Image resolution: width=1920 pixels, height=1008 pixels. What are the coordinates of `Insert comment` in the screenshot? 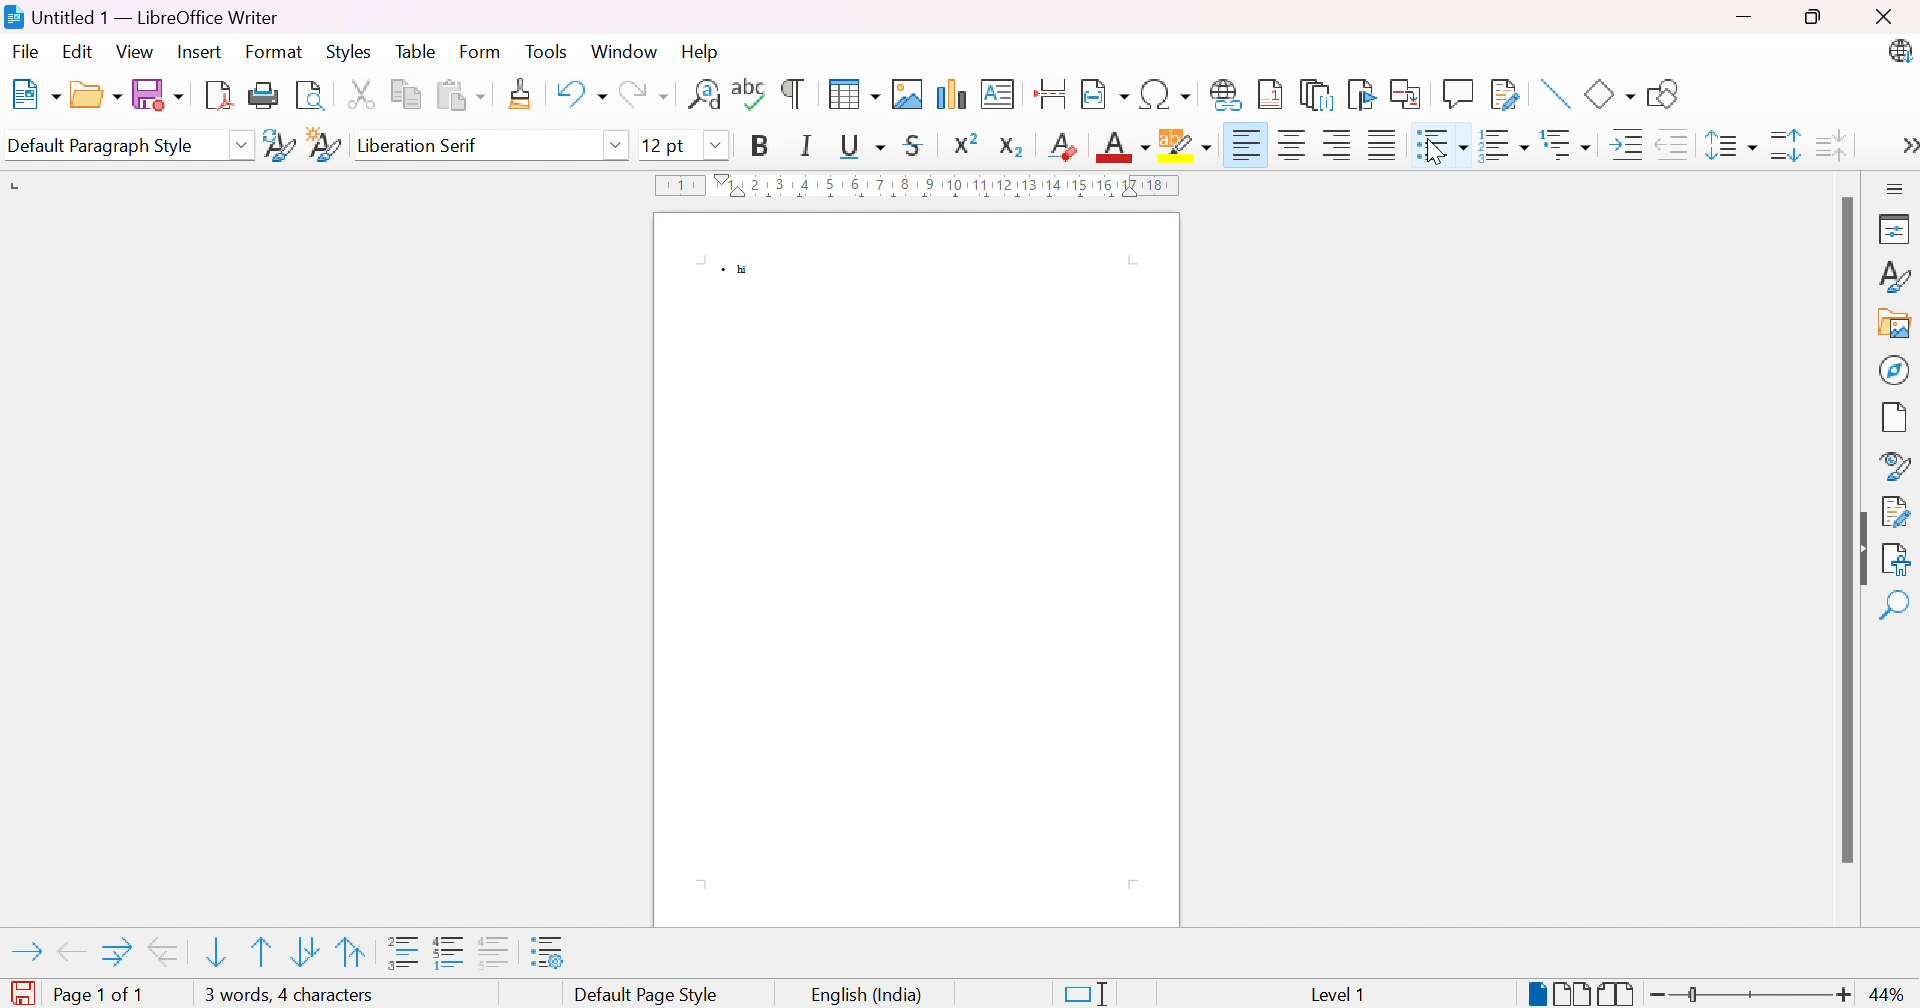 It's located at (1458, 93).